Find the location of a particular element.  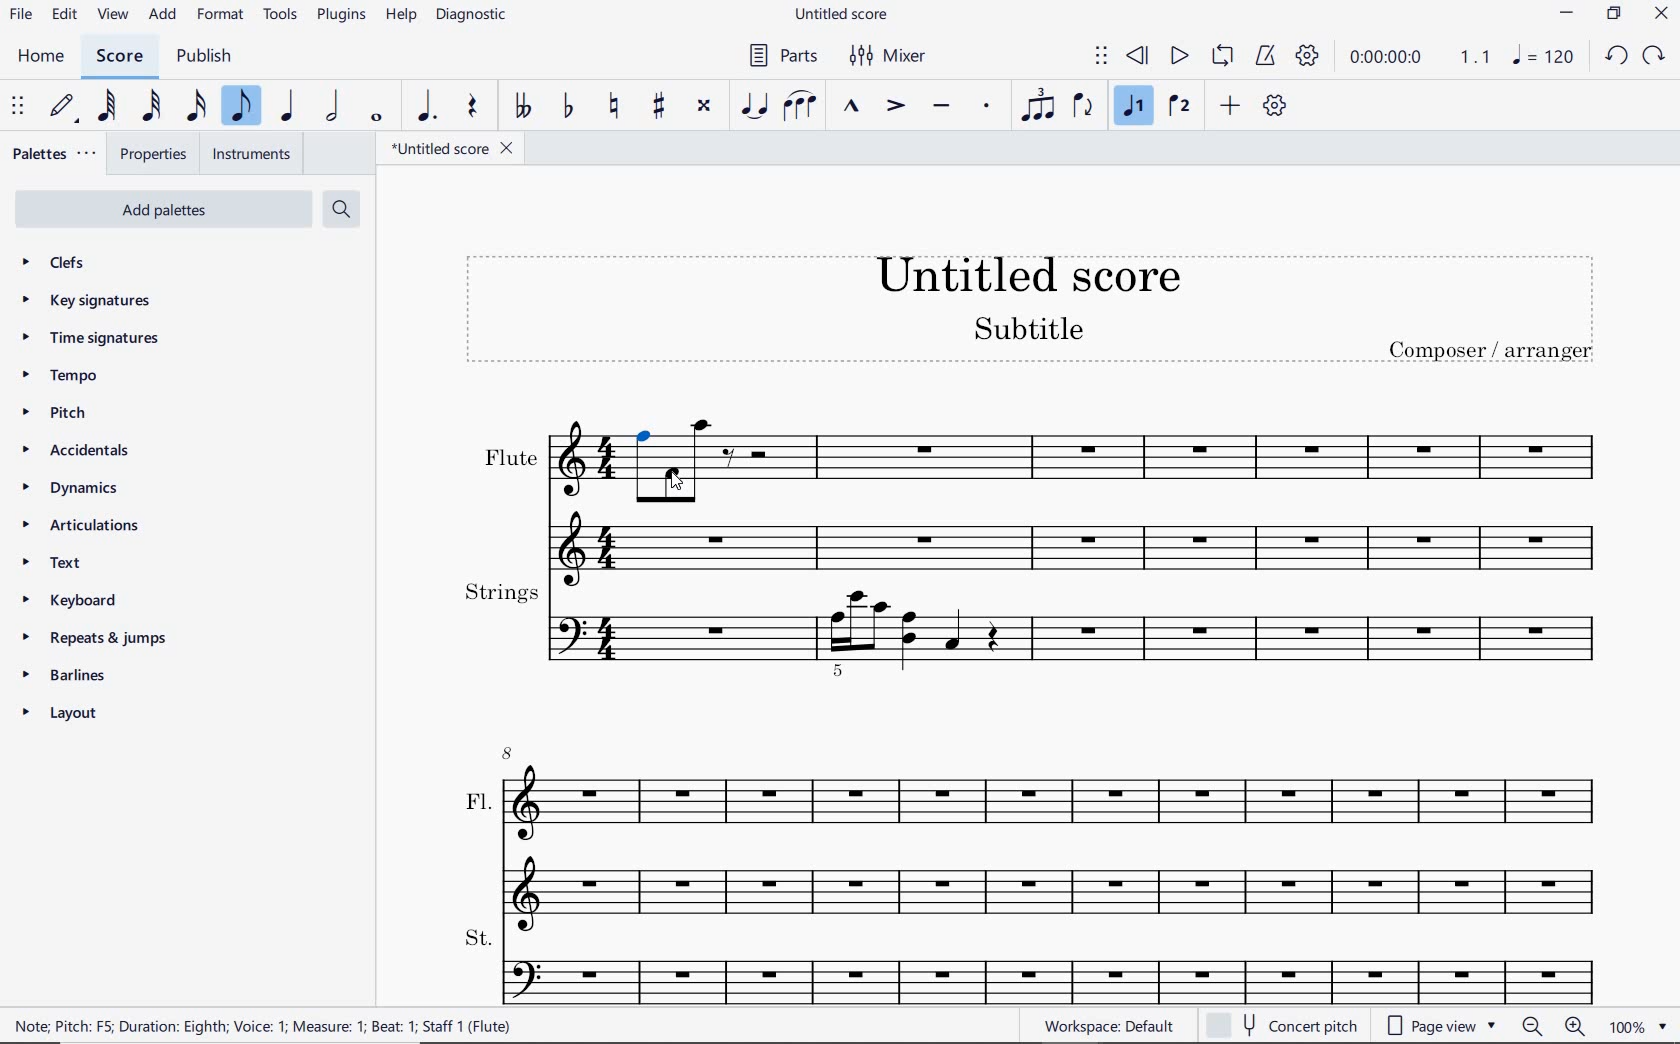

LOOP PLAYBACK is located at coordinates (1222, 57).